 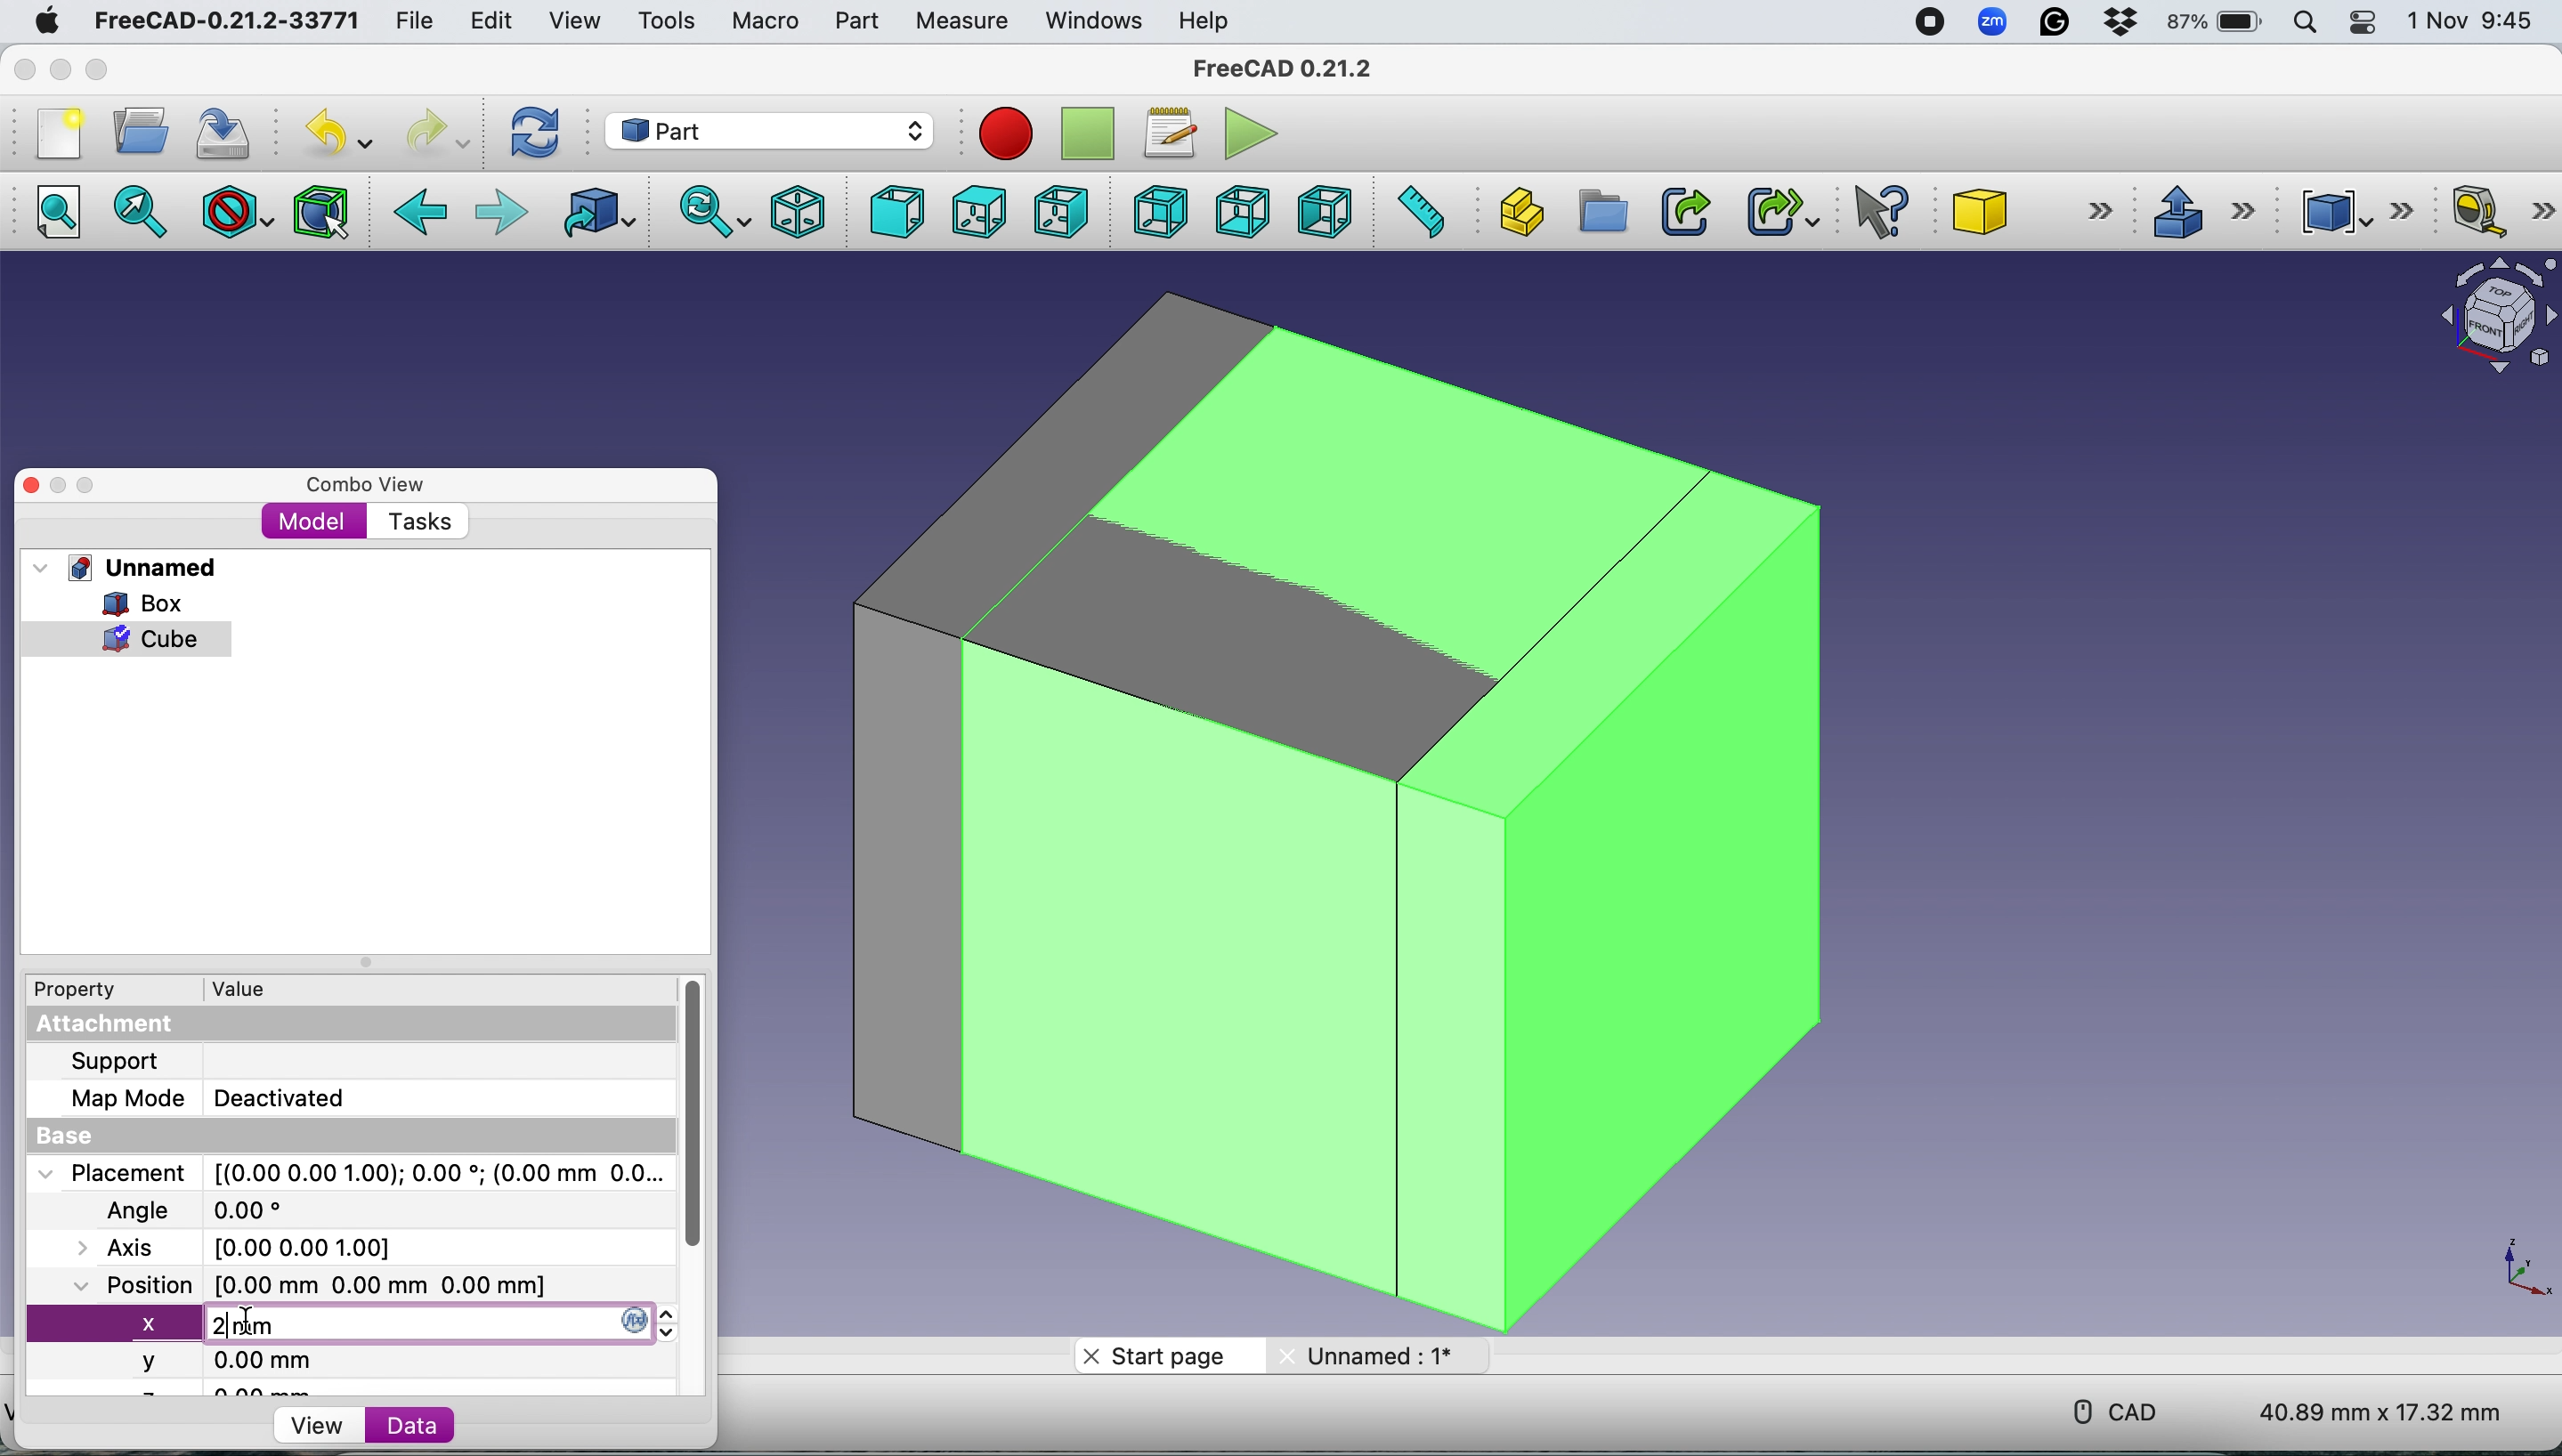 I want to click on Axis [0.00 0.00 0.00], so click(x=252, y=1247).